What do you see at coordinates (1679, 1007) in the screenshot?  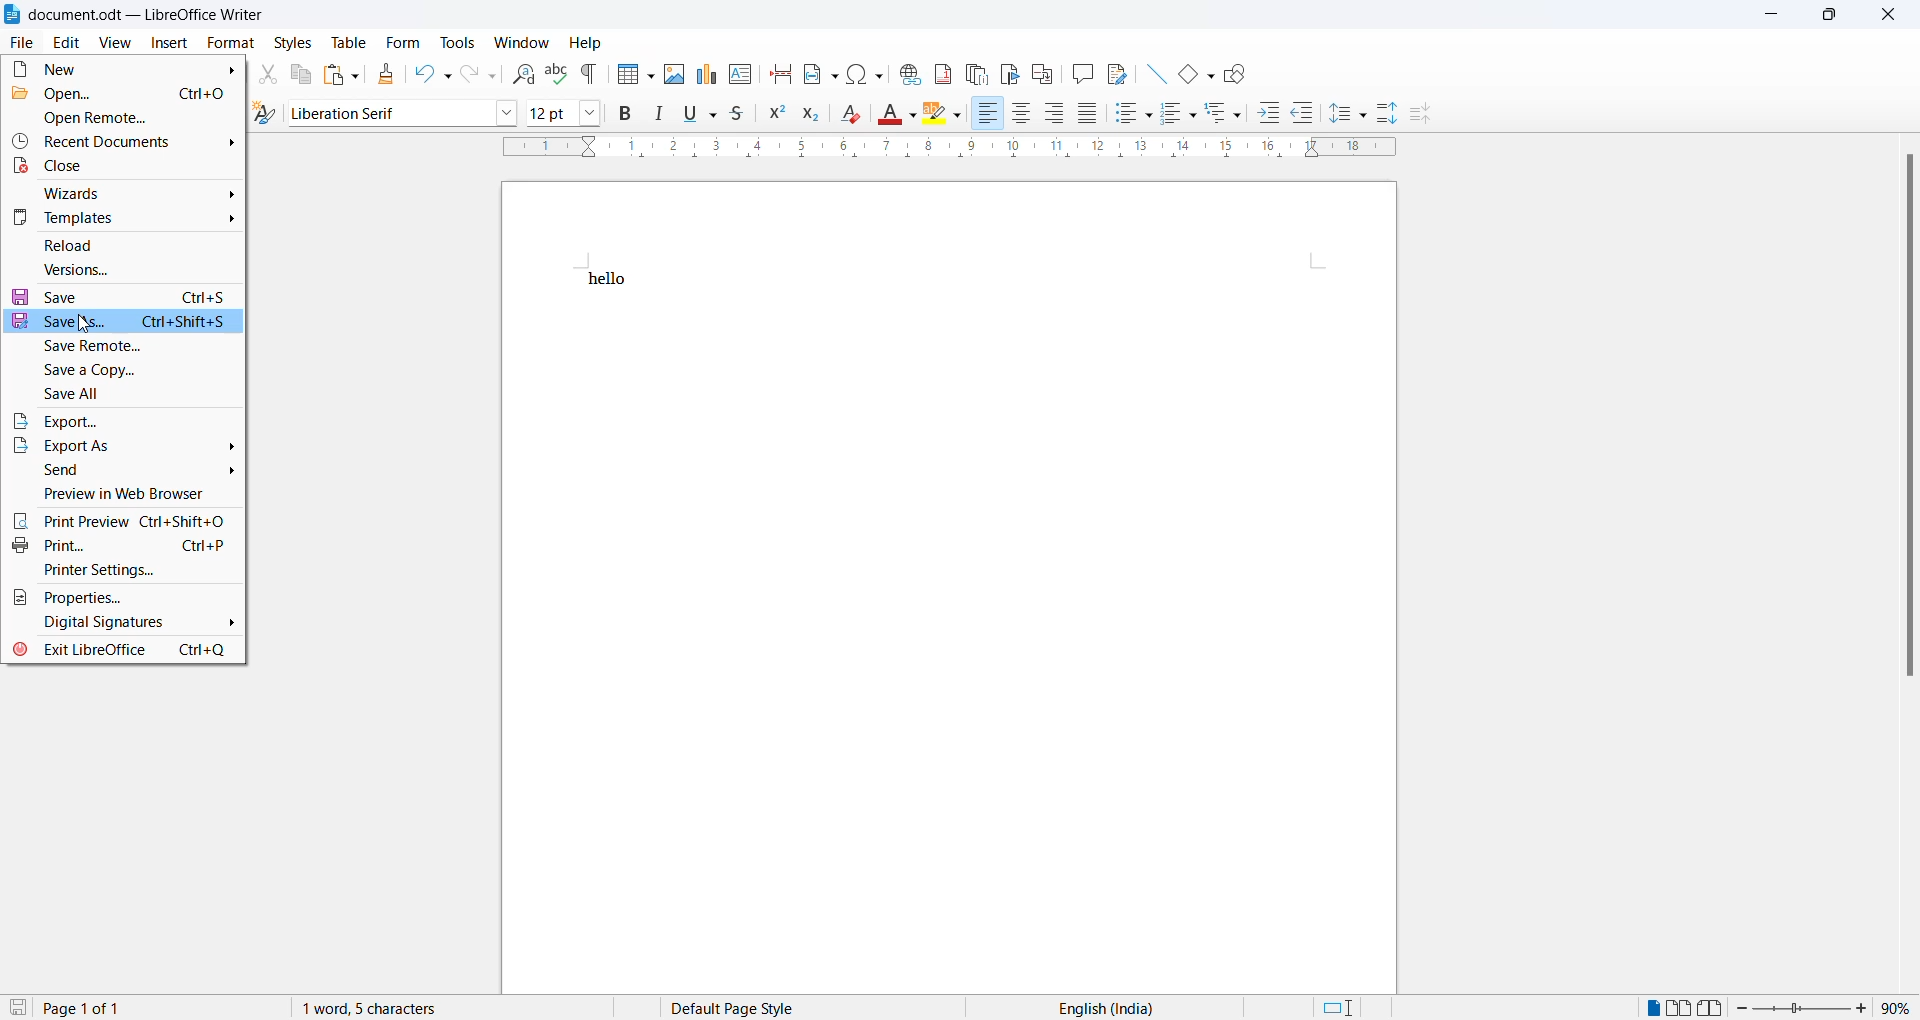 I see `Multipage view` at bounding box center [1679, 1007].